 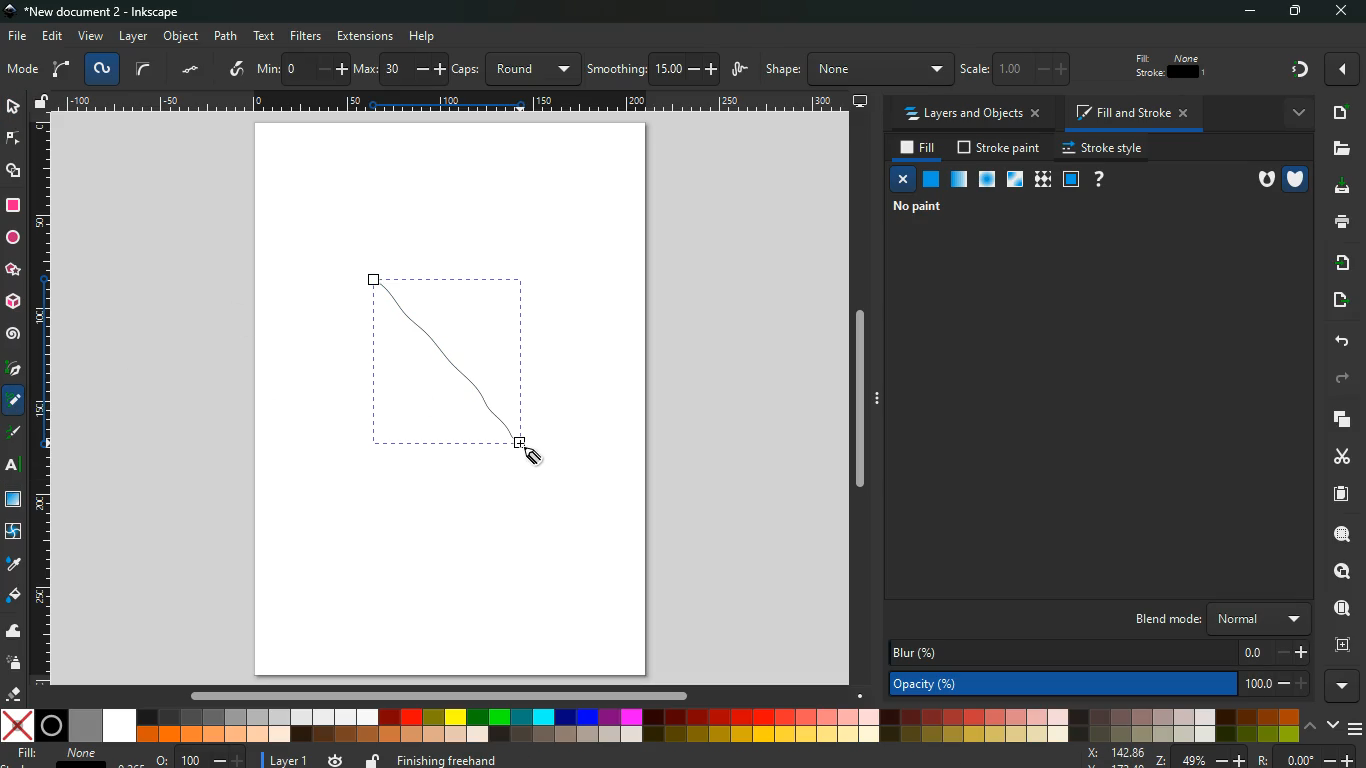 I want to click on drop, so click(x=15, y=567).